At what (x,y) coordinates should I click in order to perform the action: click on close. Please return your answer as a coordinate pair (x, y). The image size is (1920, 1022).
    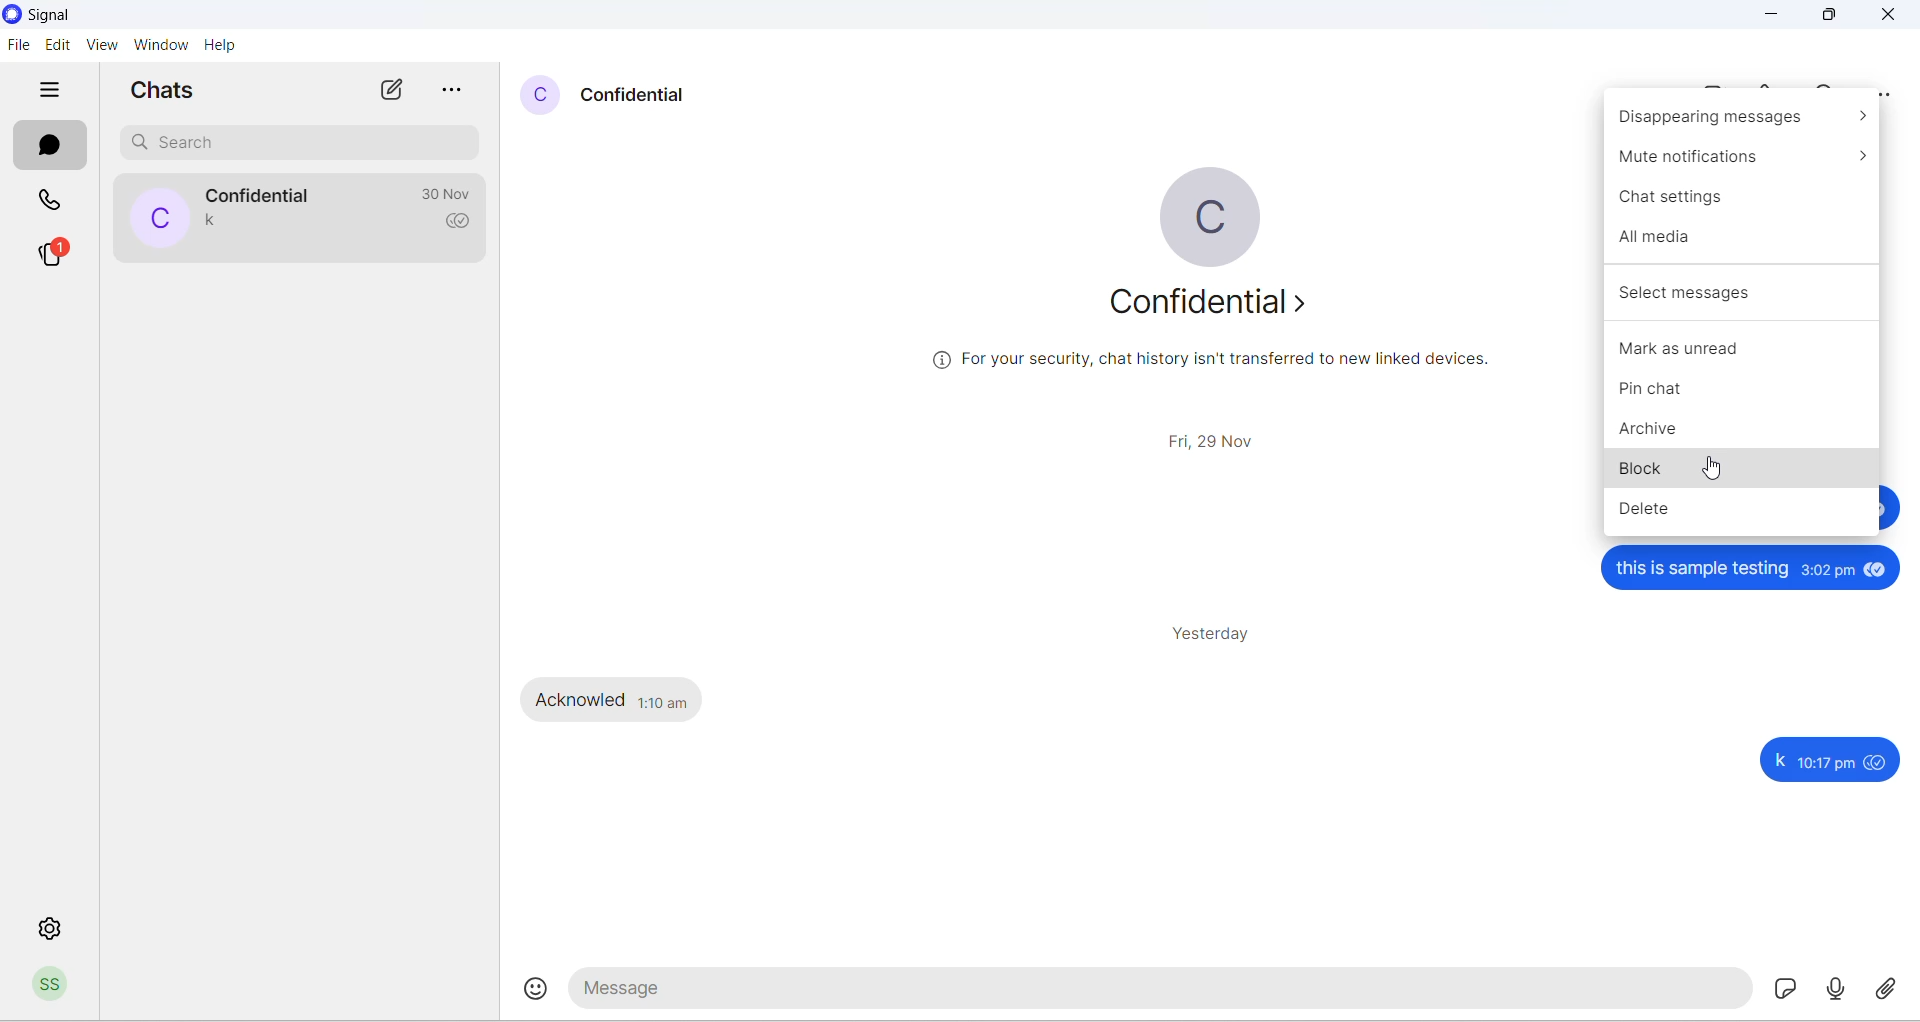
    Looking at the image, I should click on (1895, 17).